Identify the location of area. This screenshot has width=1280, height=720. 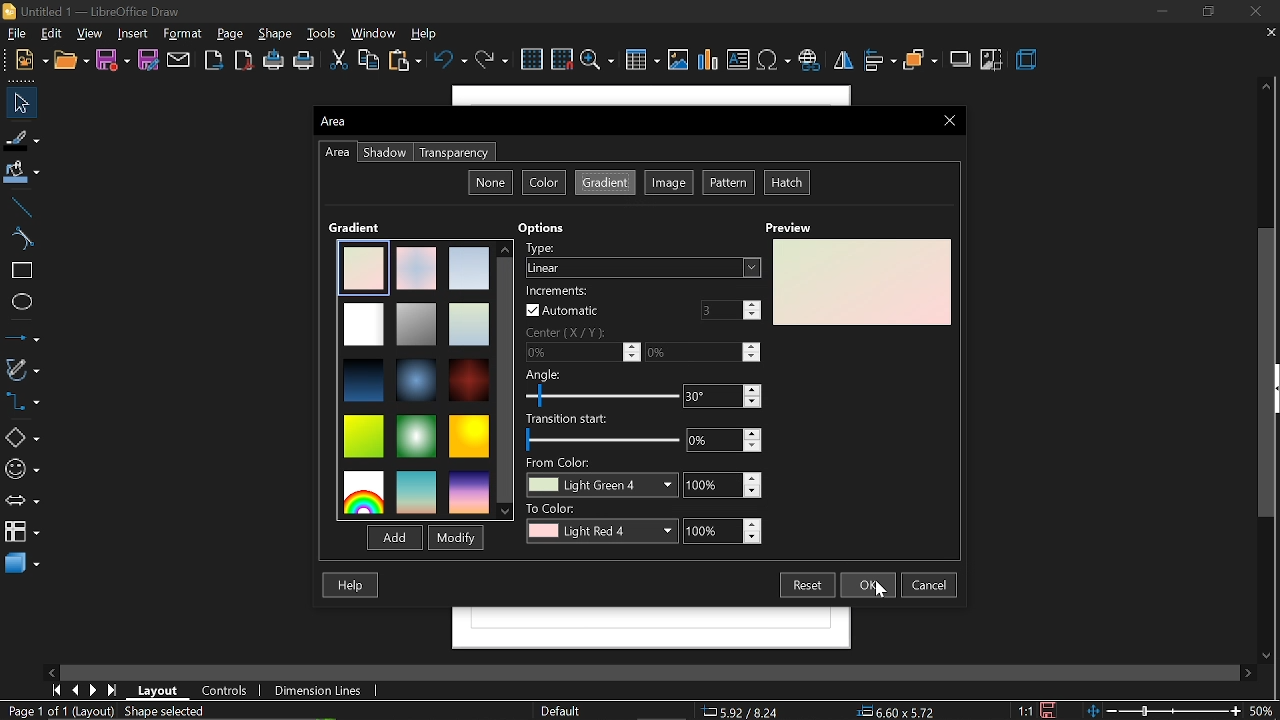
(337, 153).